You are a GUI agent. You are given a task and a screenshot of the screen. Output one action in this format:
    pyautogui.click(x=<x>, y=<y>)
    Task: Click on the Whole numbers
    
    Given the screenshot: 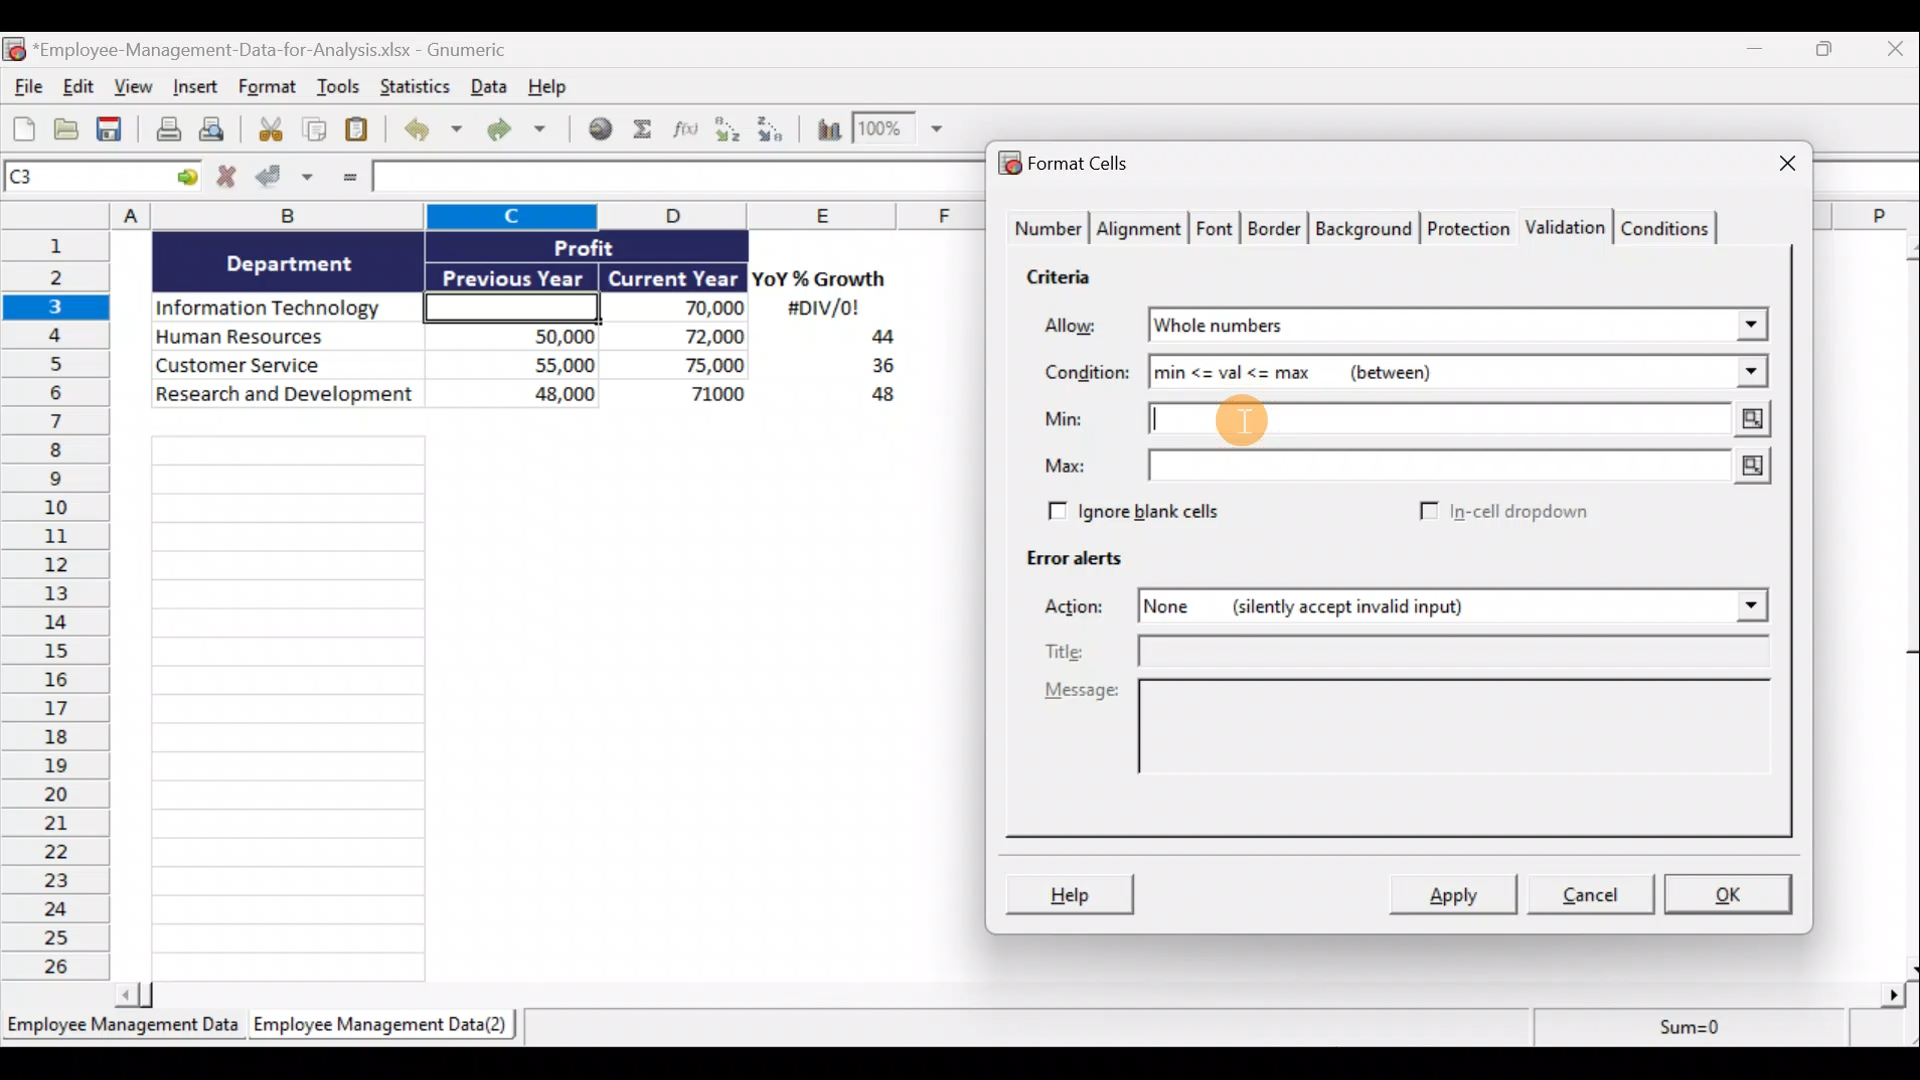 What is the action you would take?
    pyautogui.click(x=1342, y=326)
    